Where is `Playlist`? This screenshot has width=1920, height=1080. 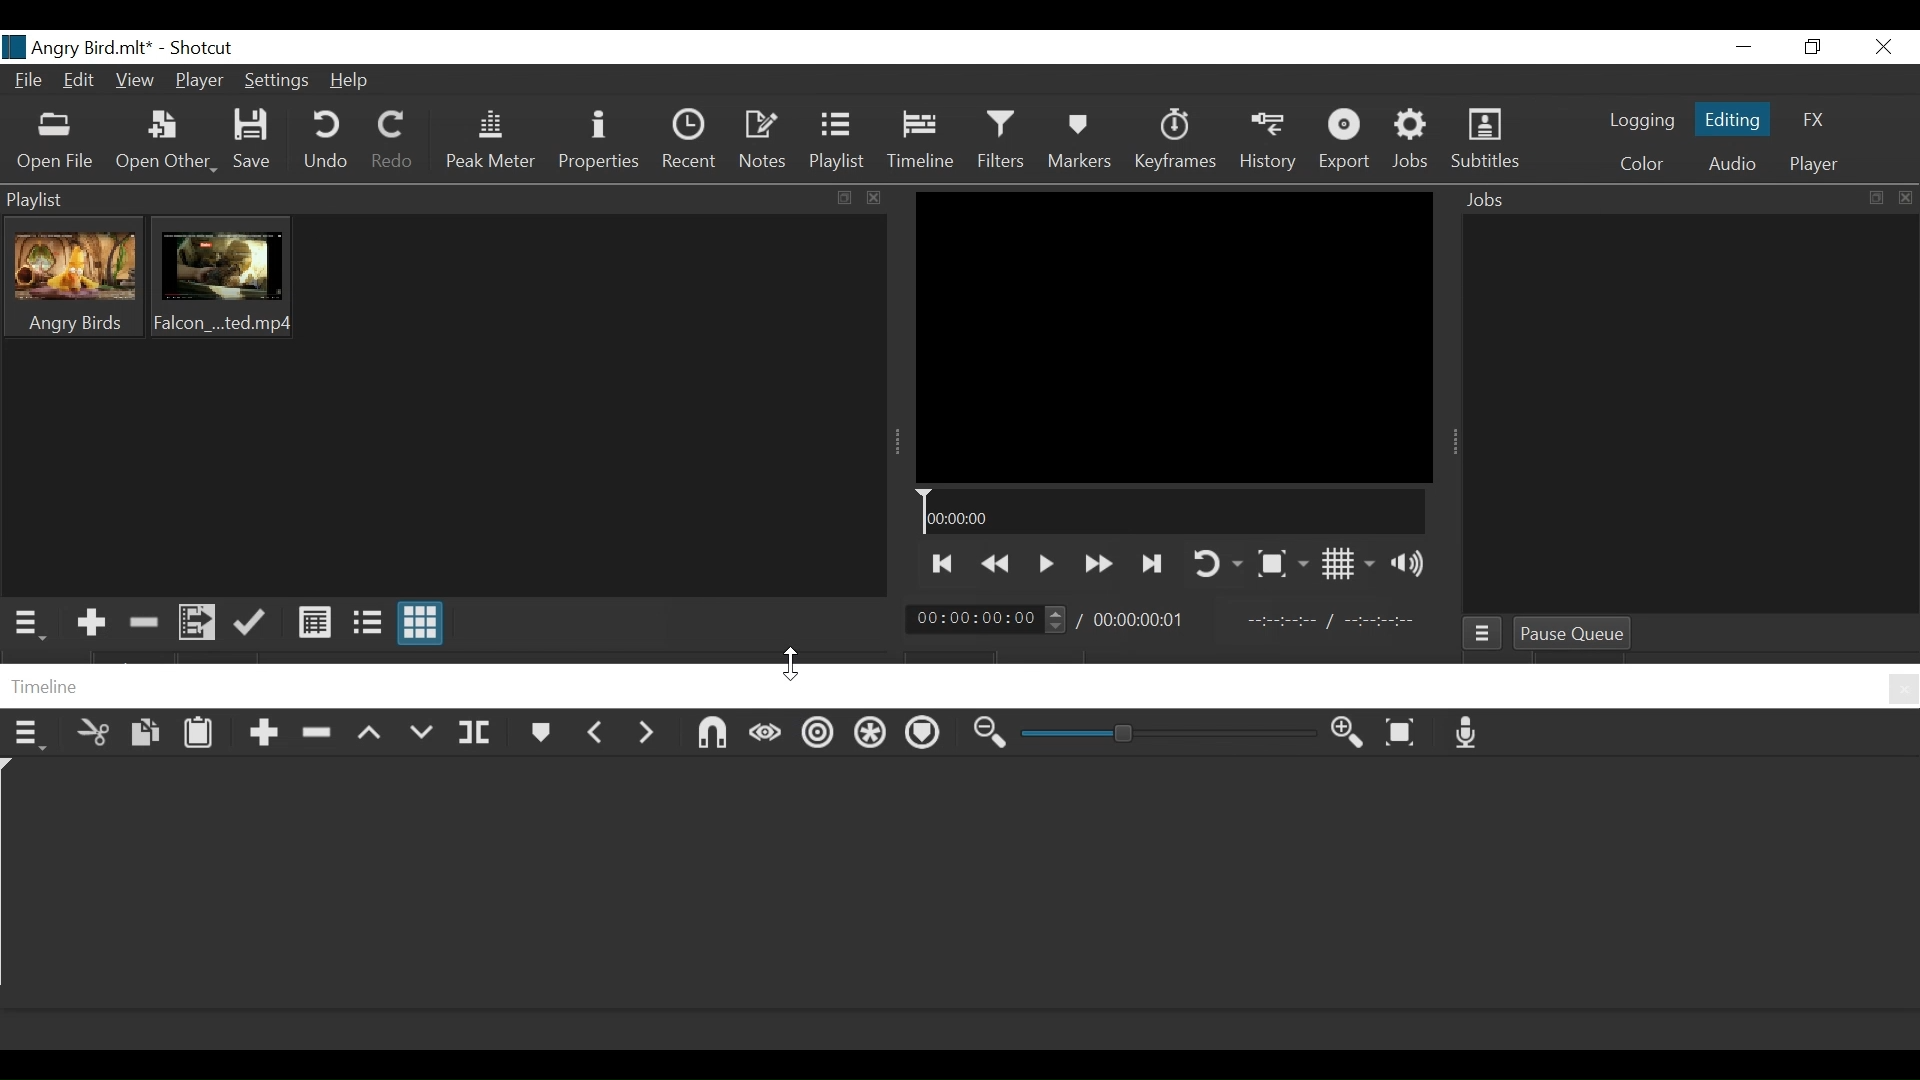
Playlist is located at coordinates (841, 143).